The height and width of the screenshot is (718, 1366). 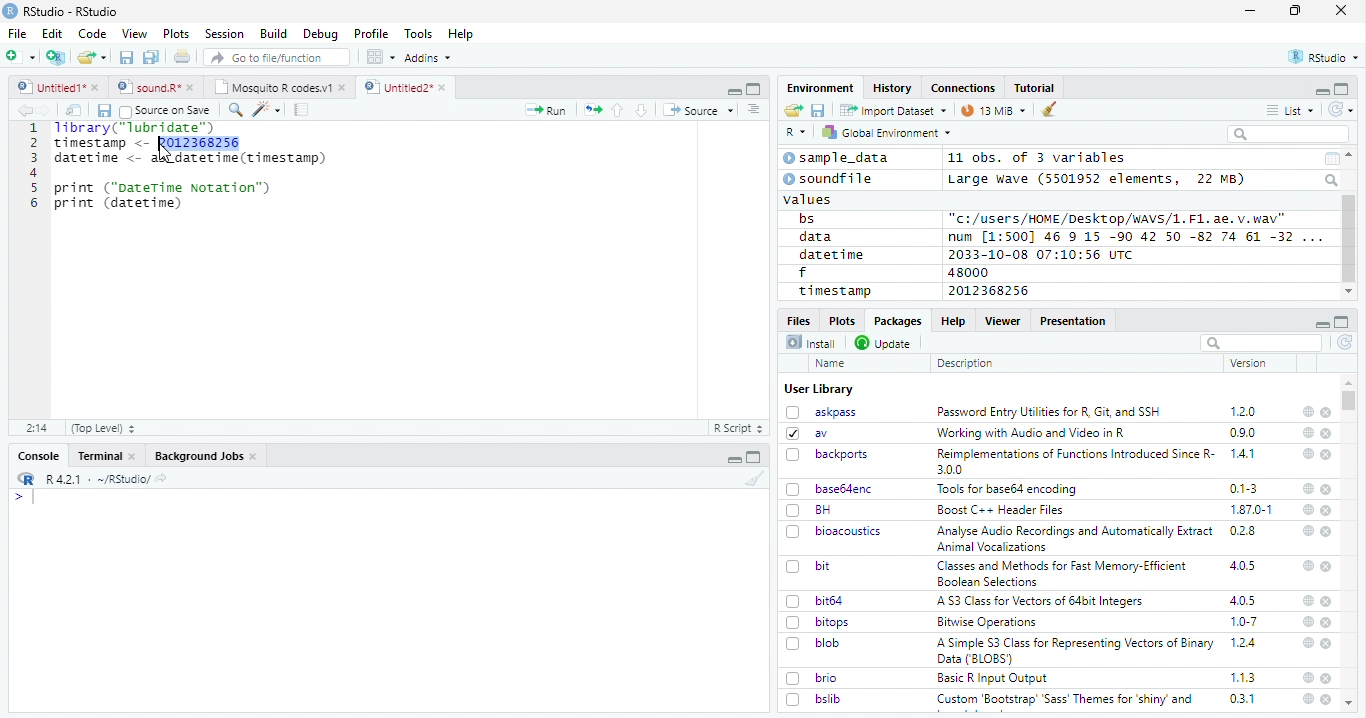 I want to click on Plots, so click(x=176, y=34).